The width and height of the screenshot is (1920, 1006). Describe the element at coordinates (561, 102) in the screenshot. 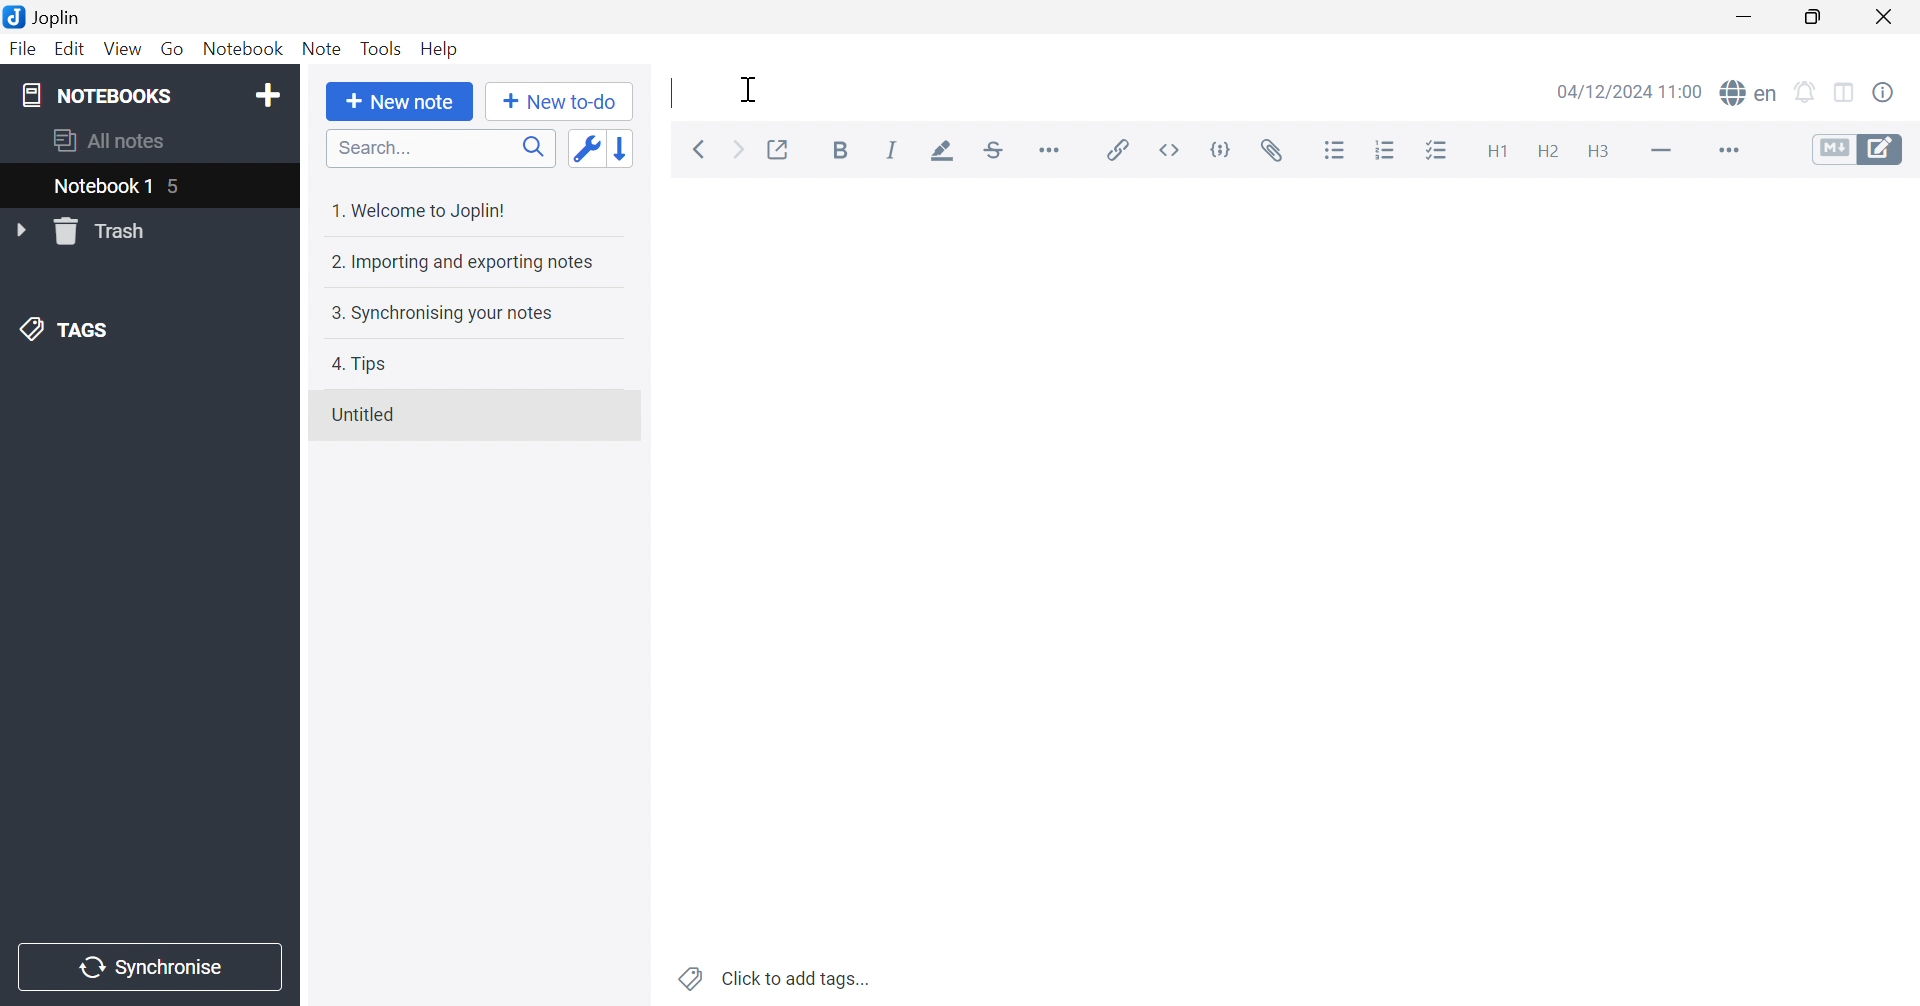

I see `New to-do` at that location.